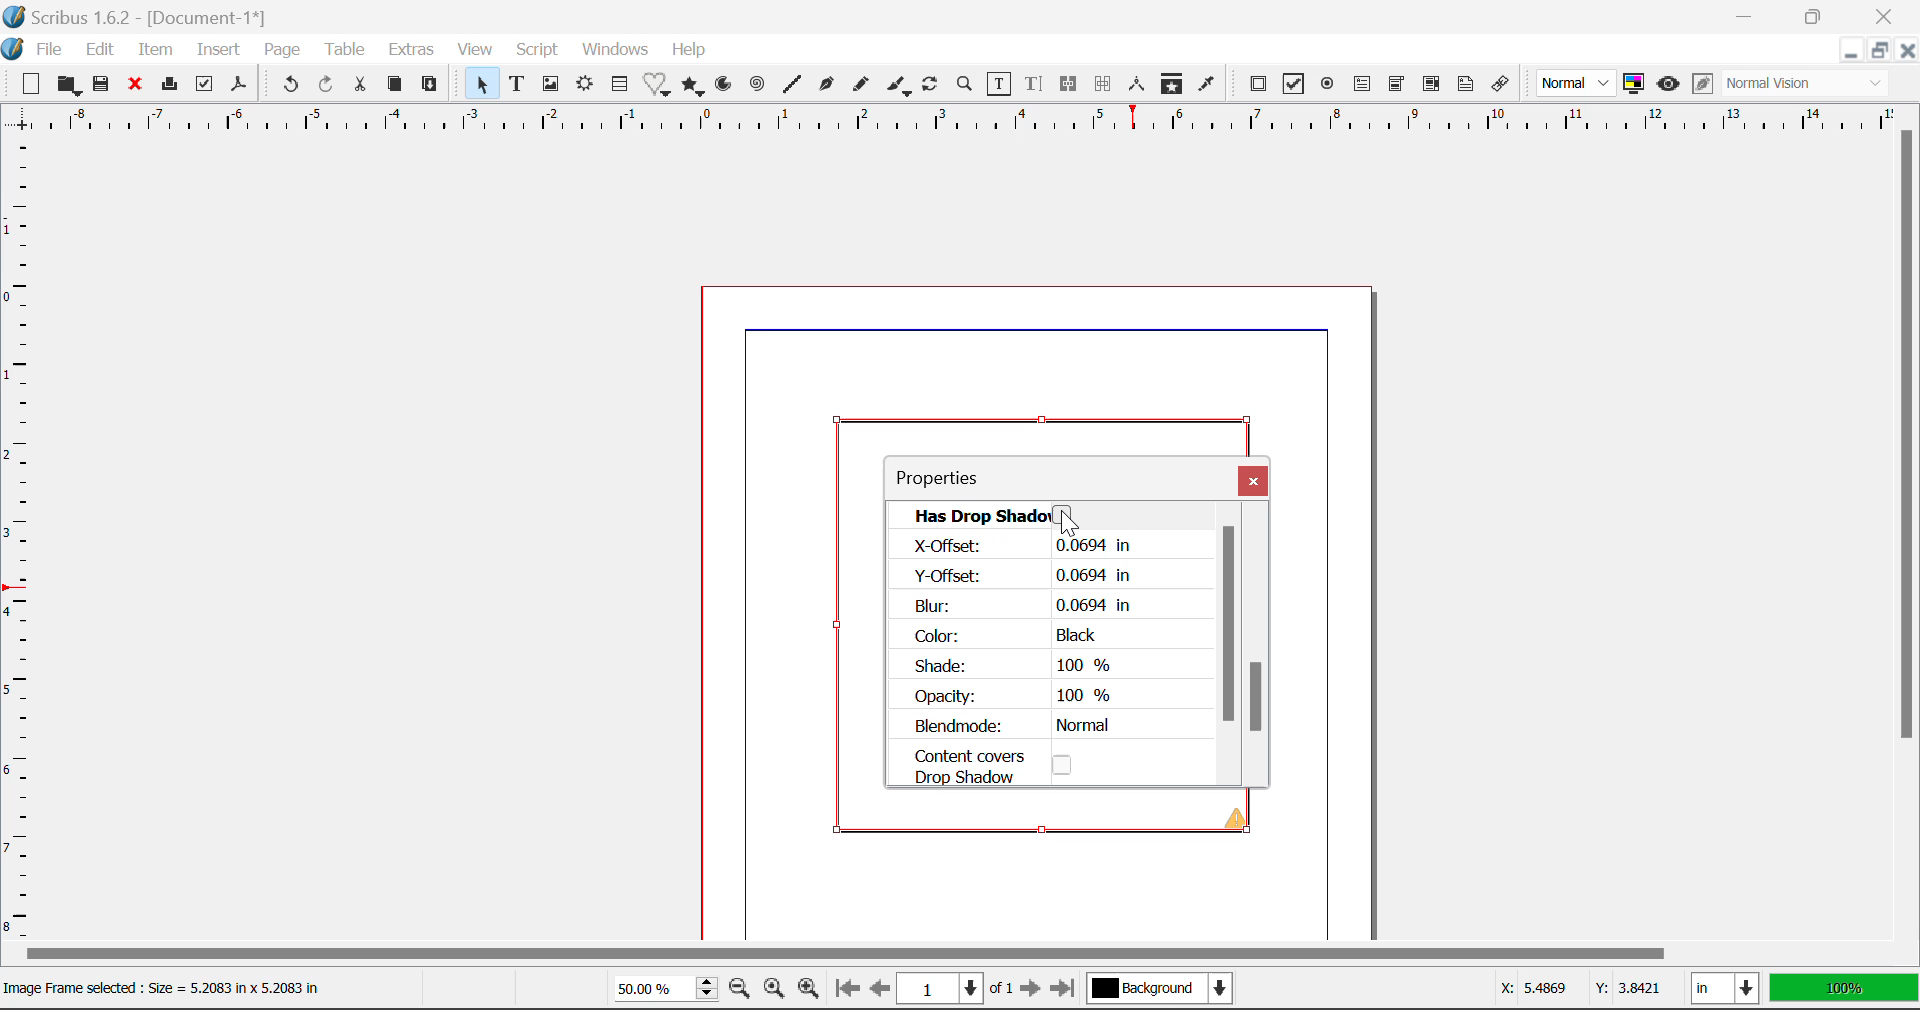 Image resolution: width=1920 pixels, height=1010 pixels. What do you see at coordinates (1206, 86) in the screenshot?
I see `Eyedropper` at bounding box center [1206, 86].